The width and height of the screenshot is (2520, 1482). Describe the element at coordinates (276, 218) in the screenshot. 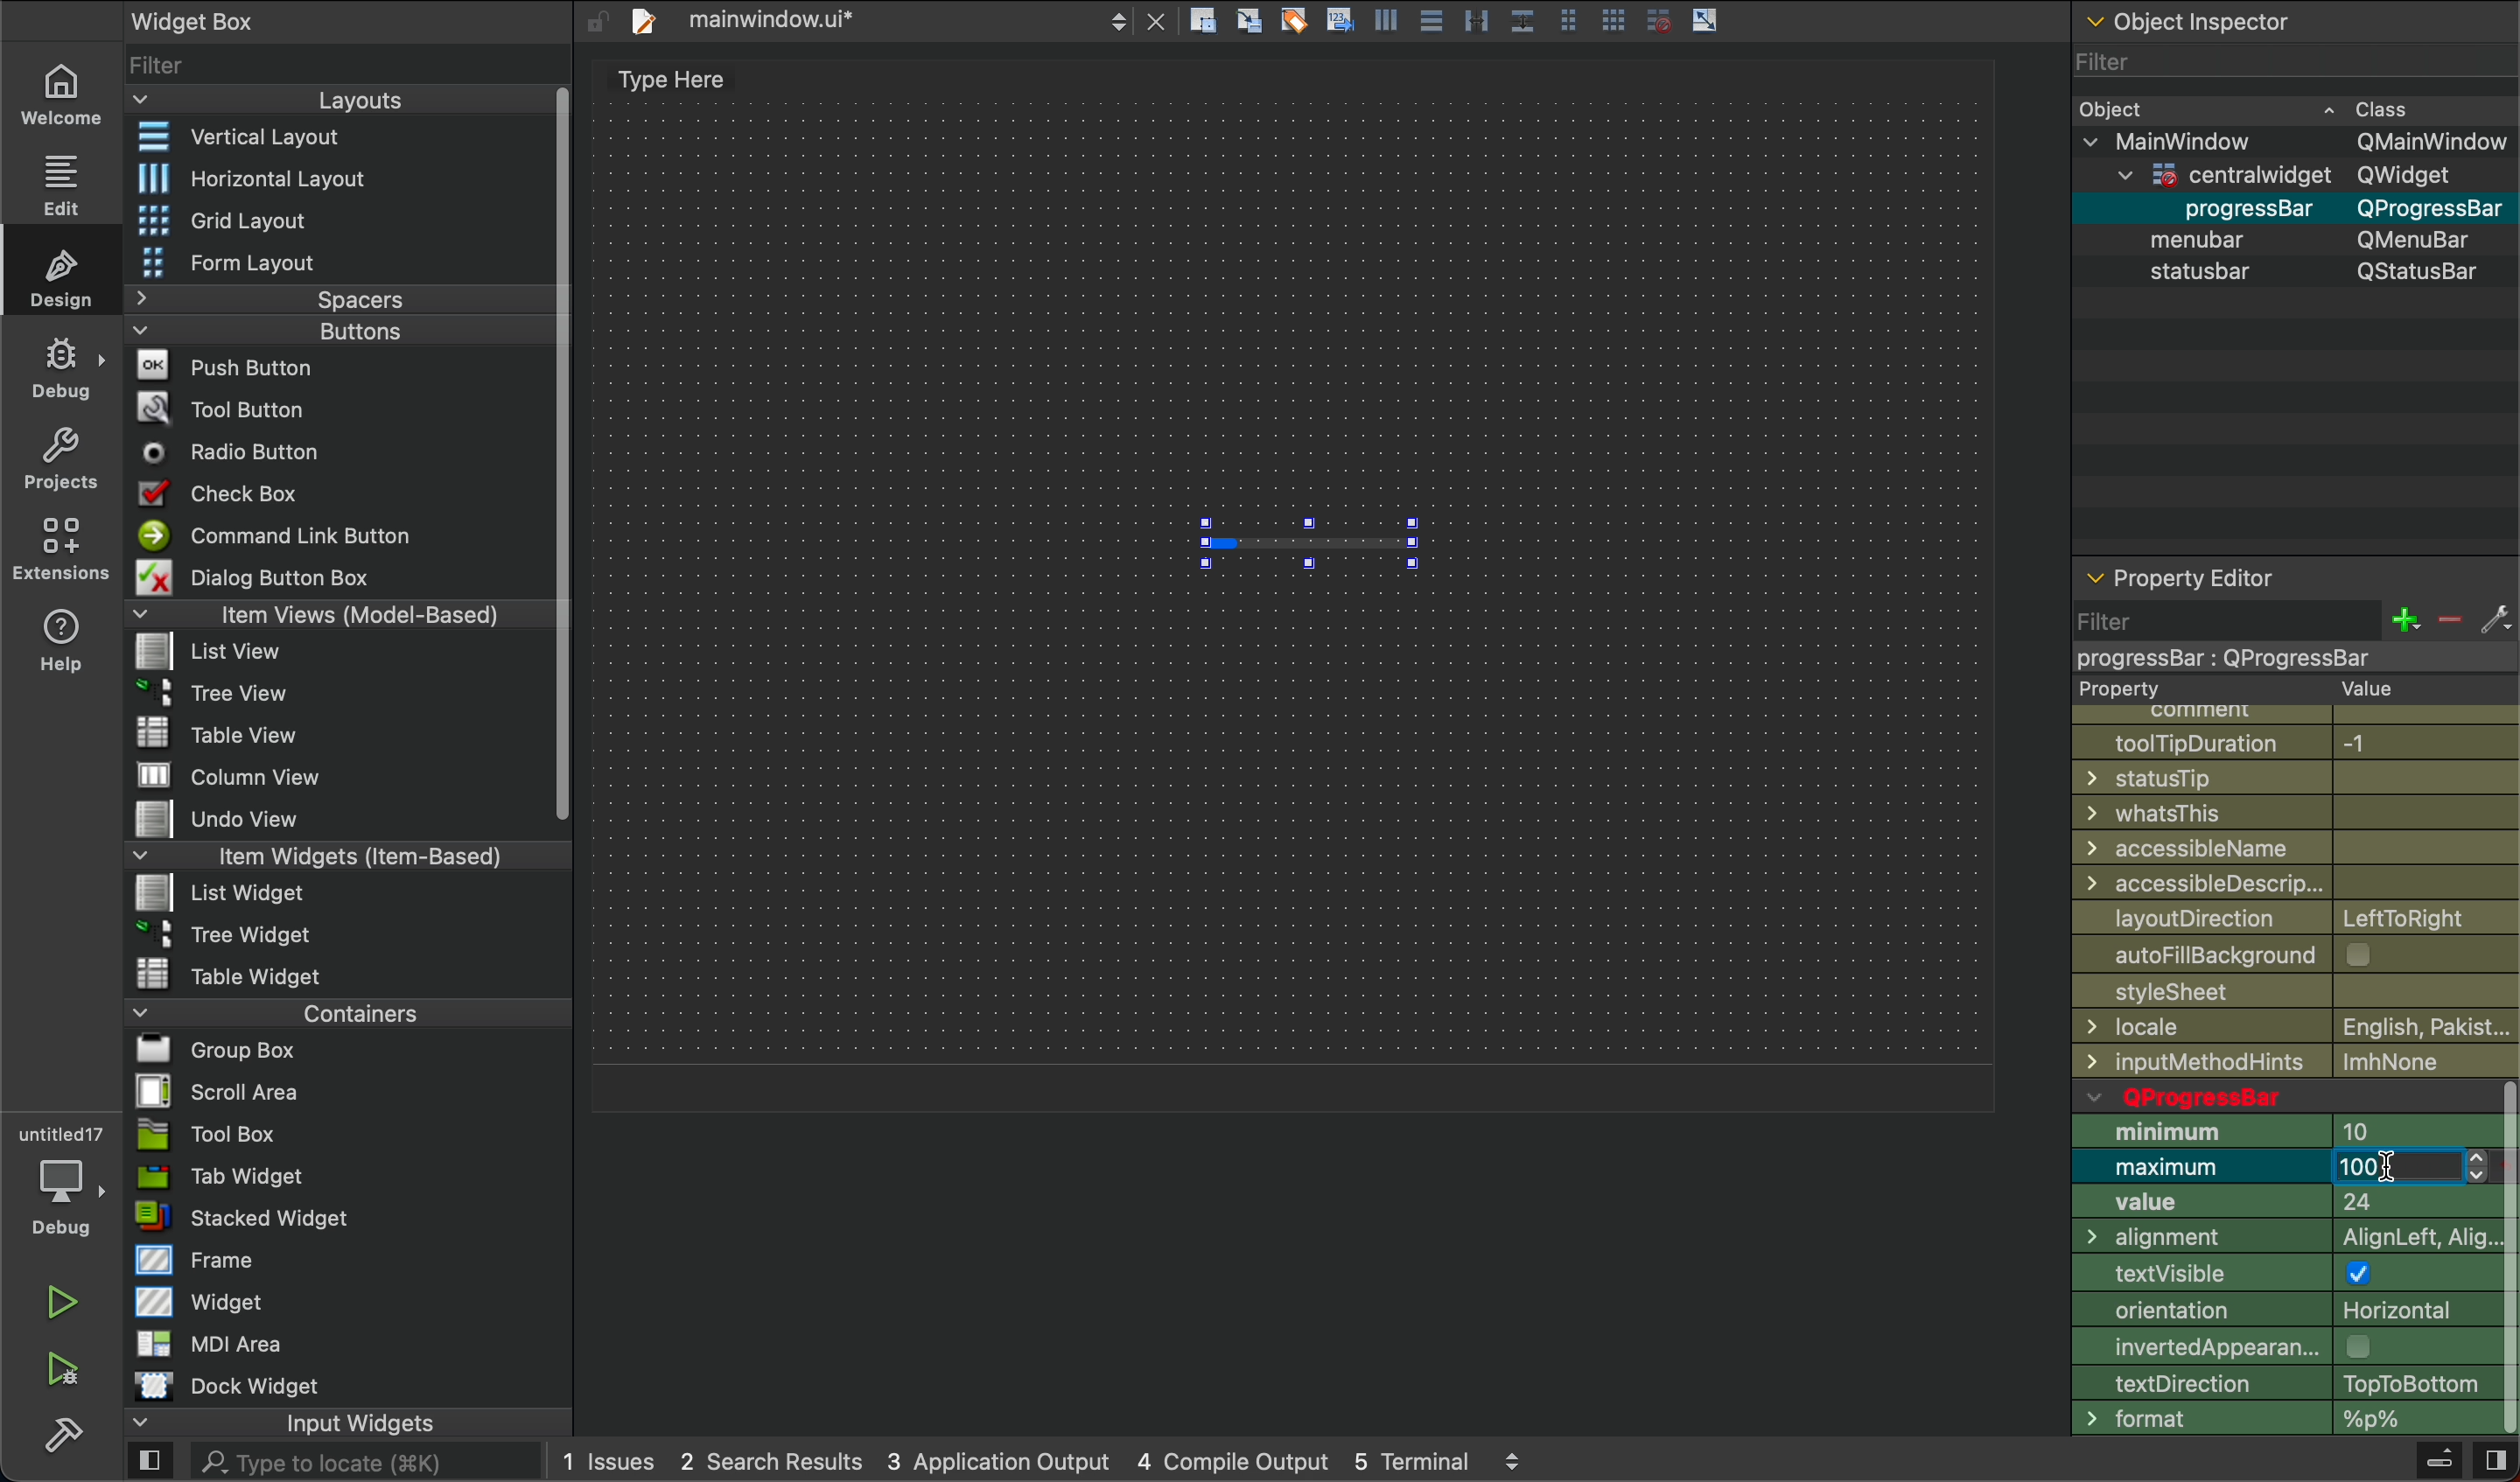

I see `Grid Layout` at that location.